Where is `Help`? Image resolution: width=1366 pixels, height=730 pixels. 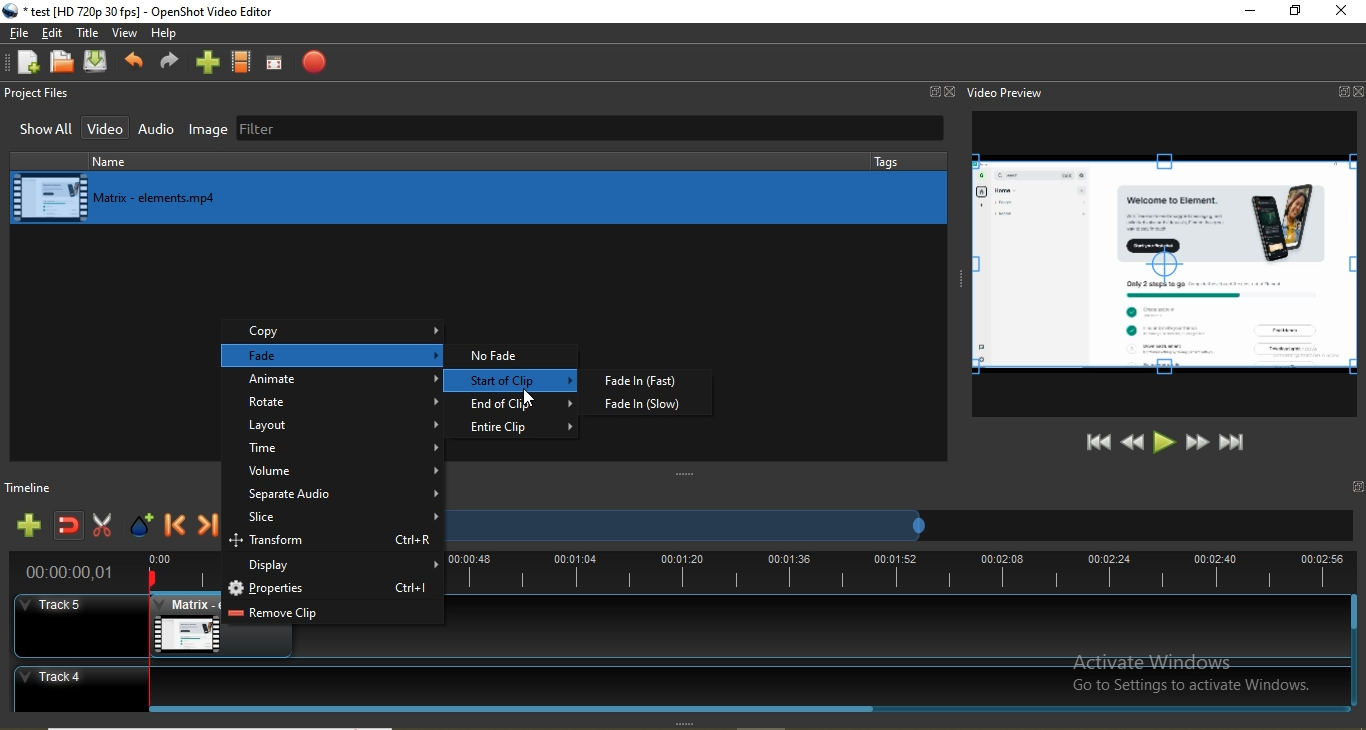 Help is located at coordinates (167, 35).